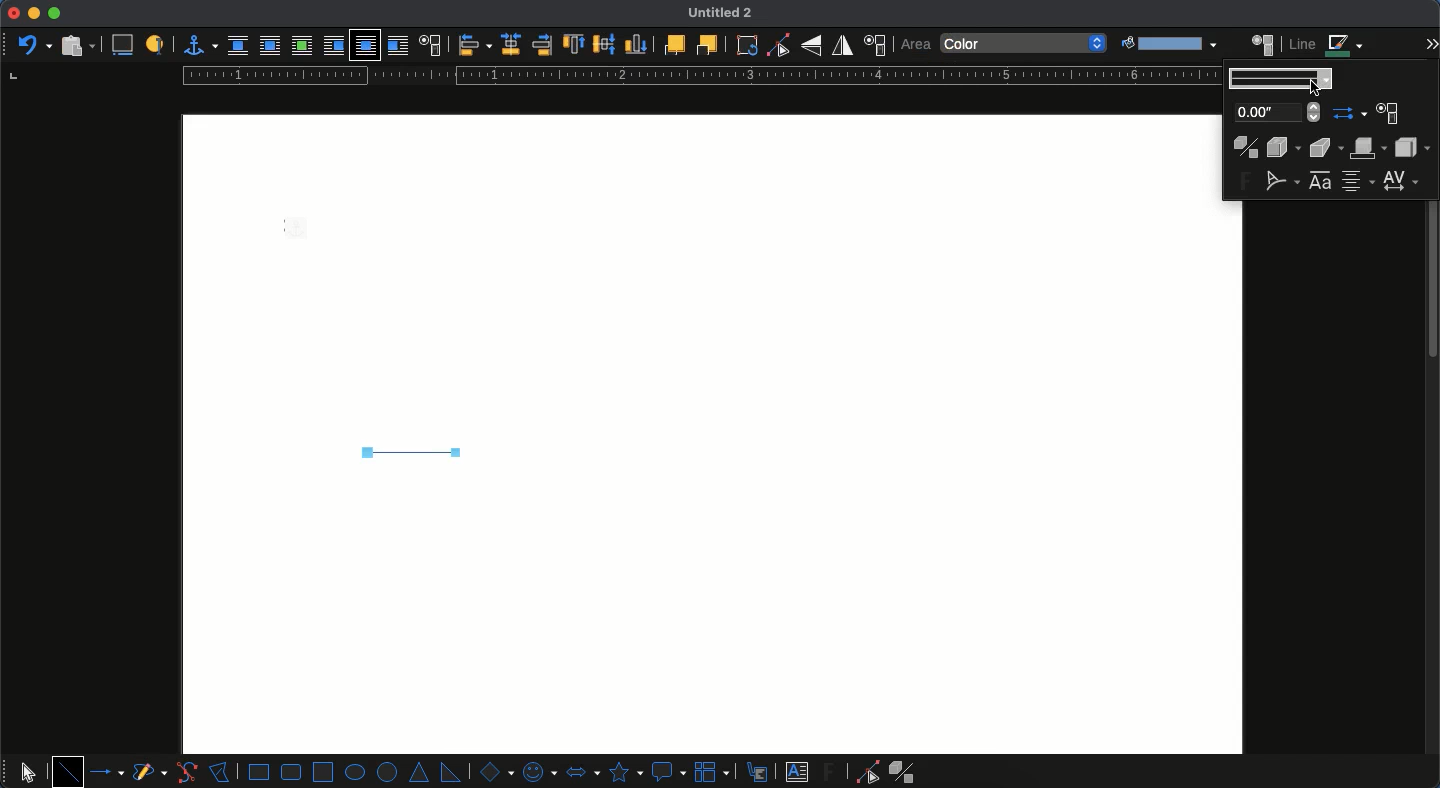 The height and width of the screenshot is (788, 1440). What do you see at coordinates (1370, 148) in the screenshot?
I see `3d color` at bounding box center [1370, 148].